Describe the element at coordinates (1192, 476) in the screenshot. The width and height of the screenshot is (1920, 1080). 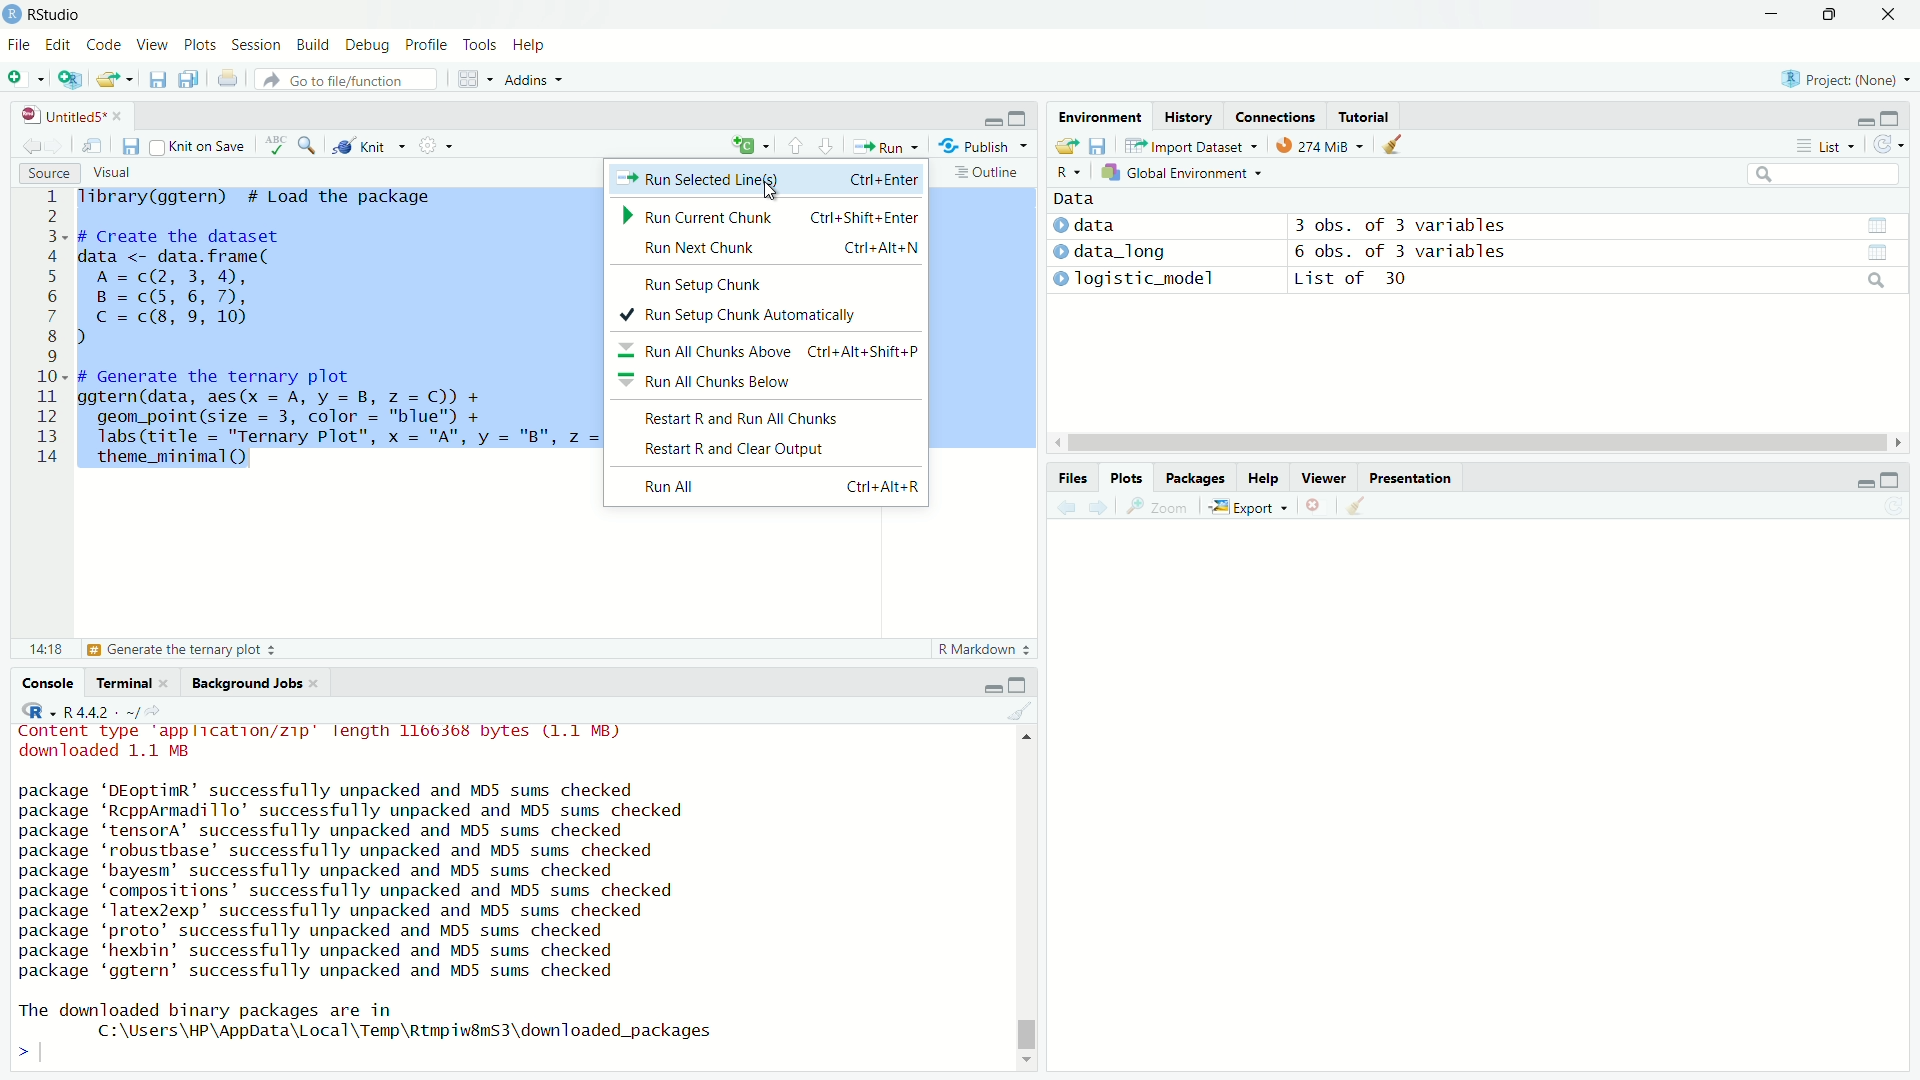
I see `Packages` at that location.